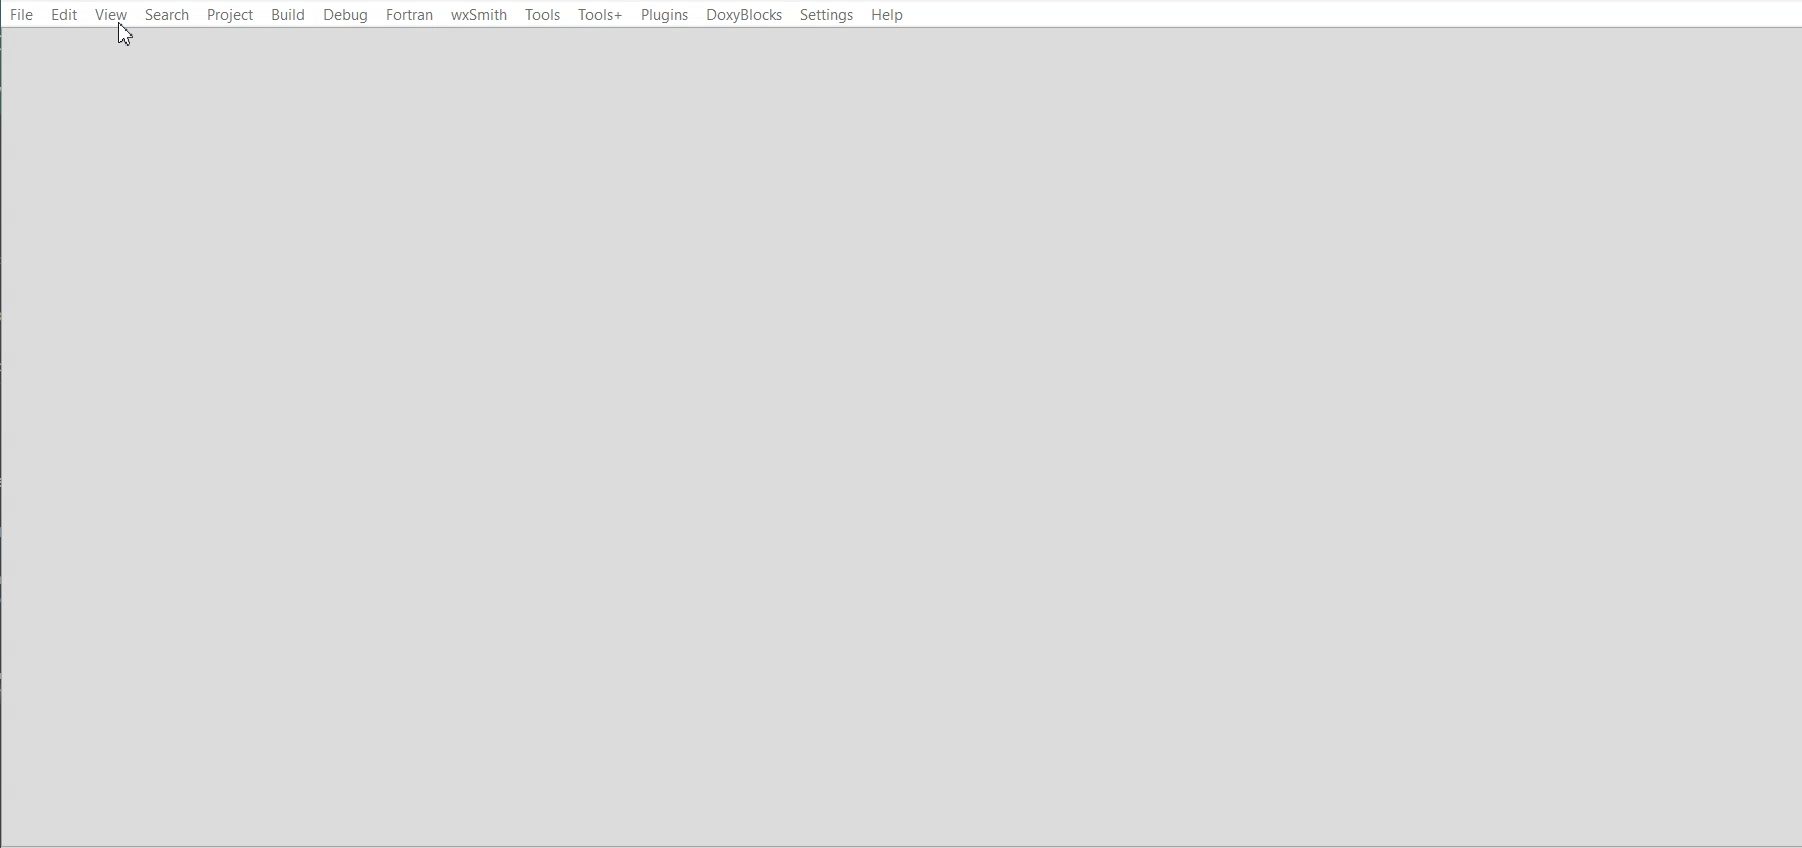  Describe the element at coordinates (347, 15) in the screenshot. I see `Debug` at that location.